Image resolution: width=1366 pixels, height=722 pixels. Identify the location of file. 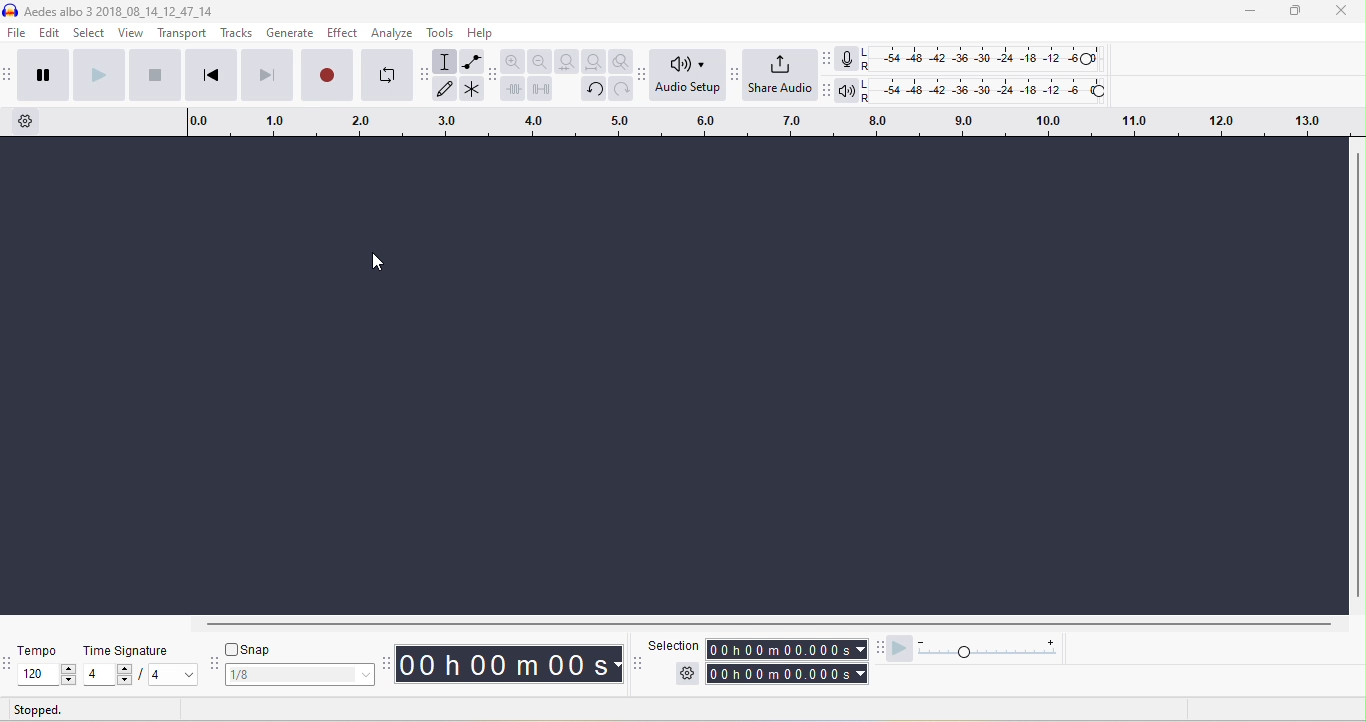
(18, 34).